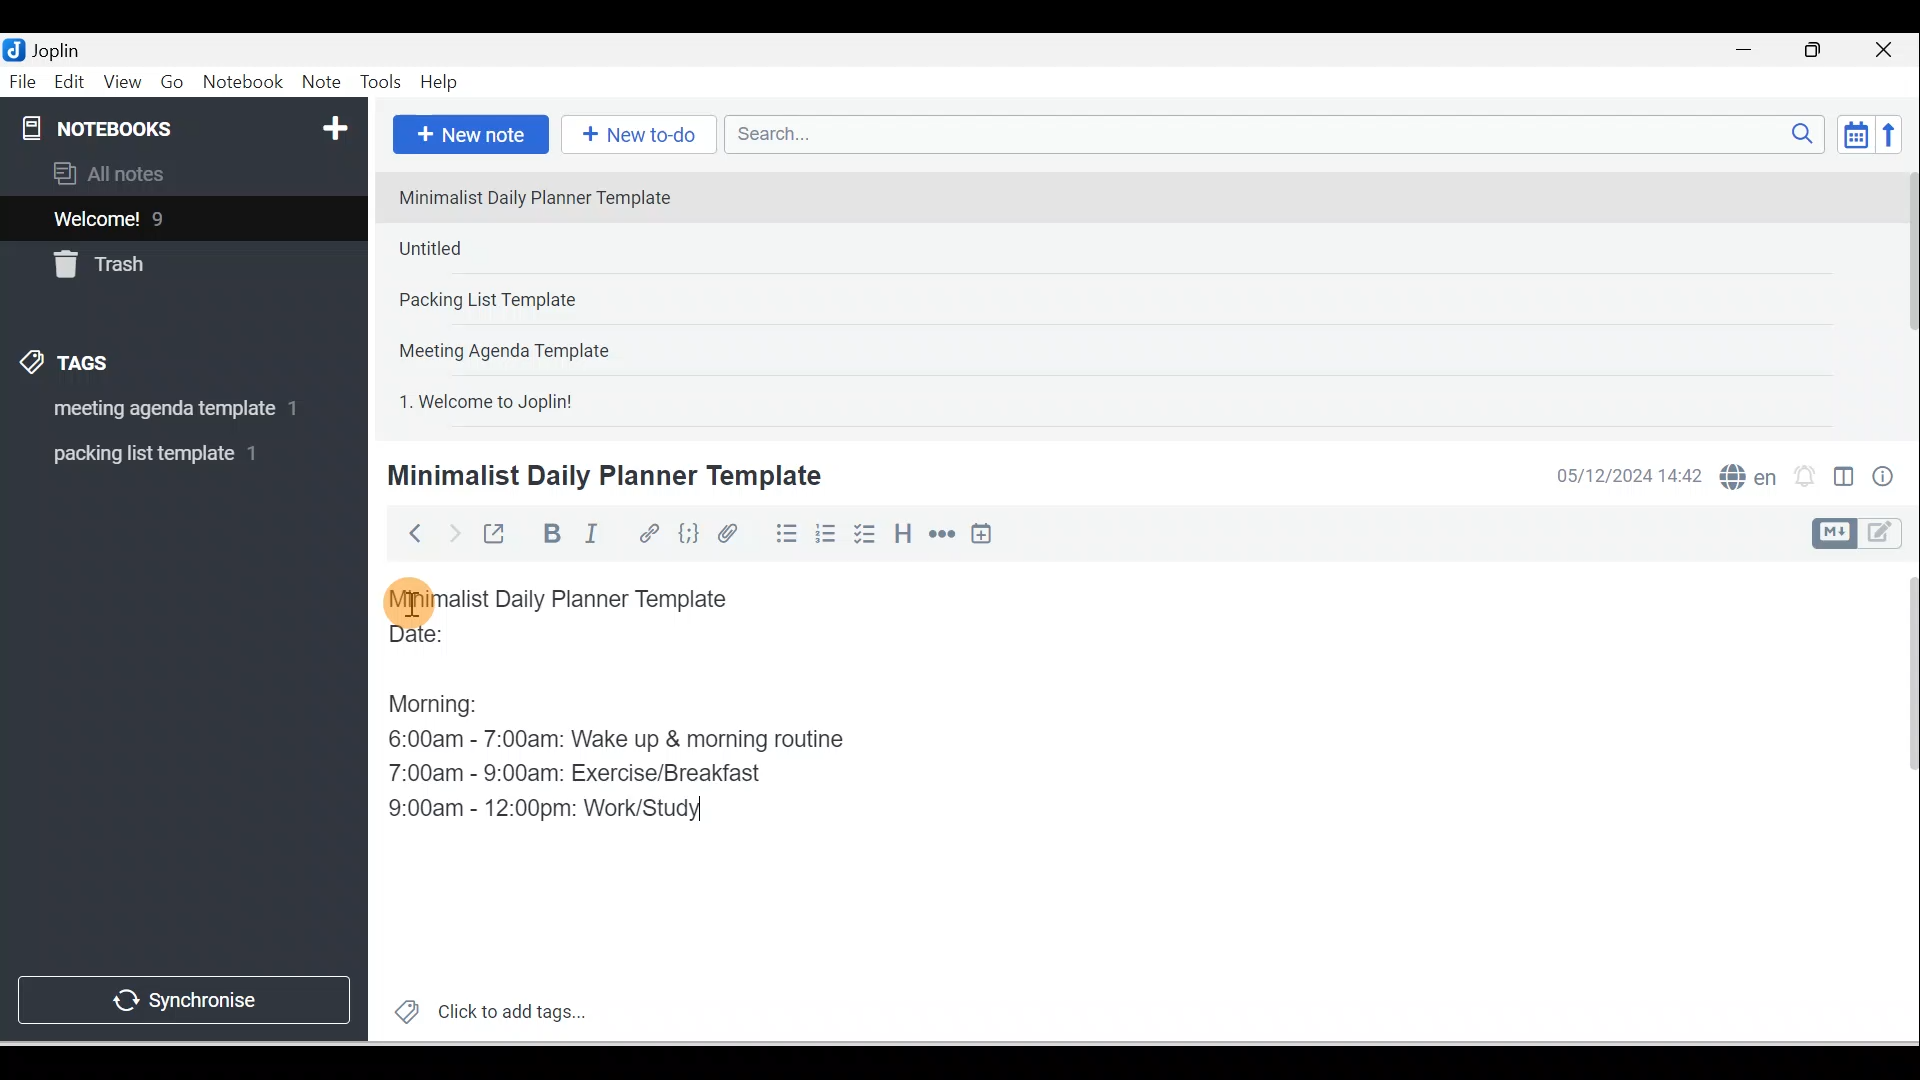  Describe the element at coordinates (497, 538) in the screenshot. I see `Toggle external editing` at that location.